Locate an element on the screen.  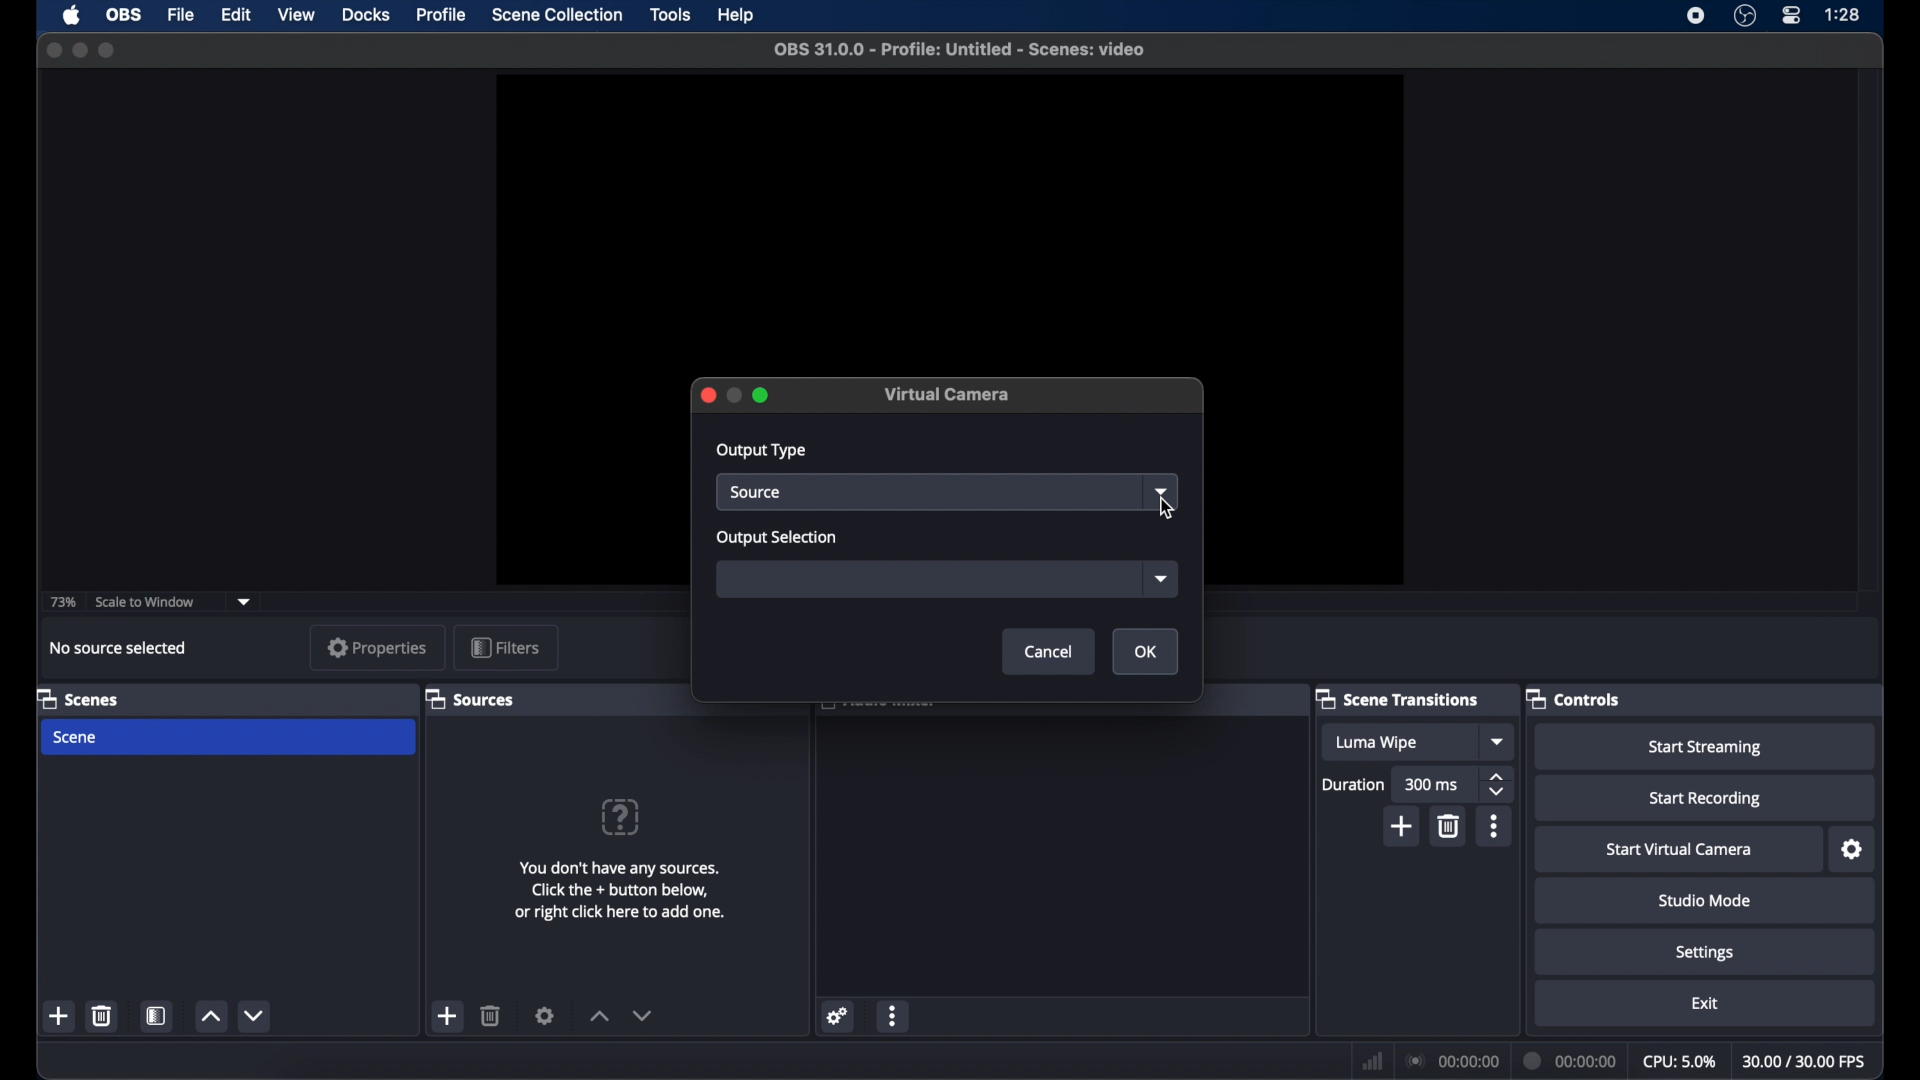
decrement is located at coordinates (256, 1016).